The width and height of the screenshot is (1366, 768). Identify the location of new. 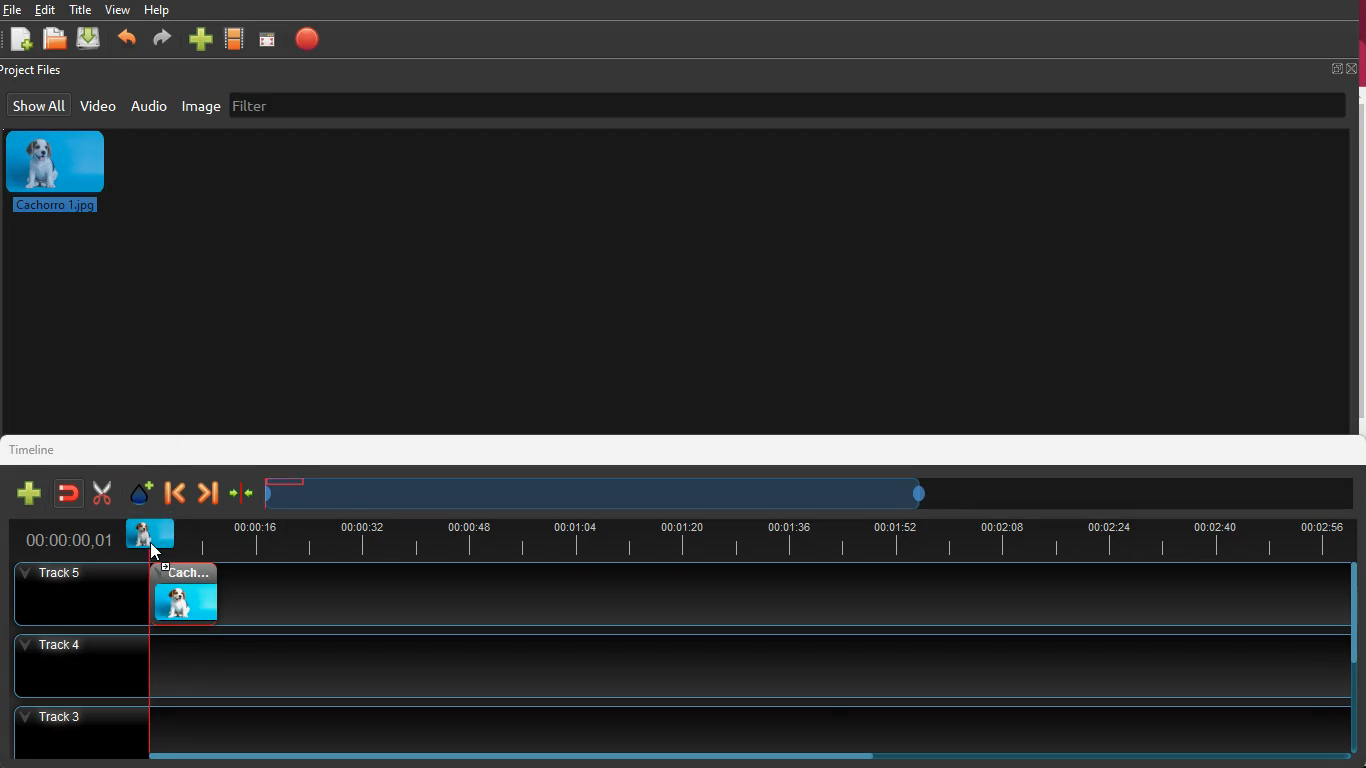
(30, 494).